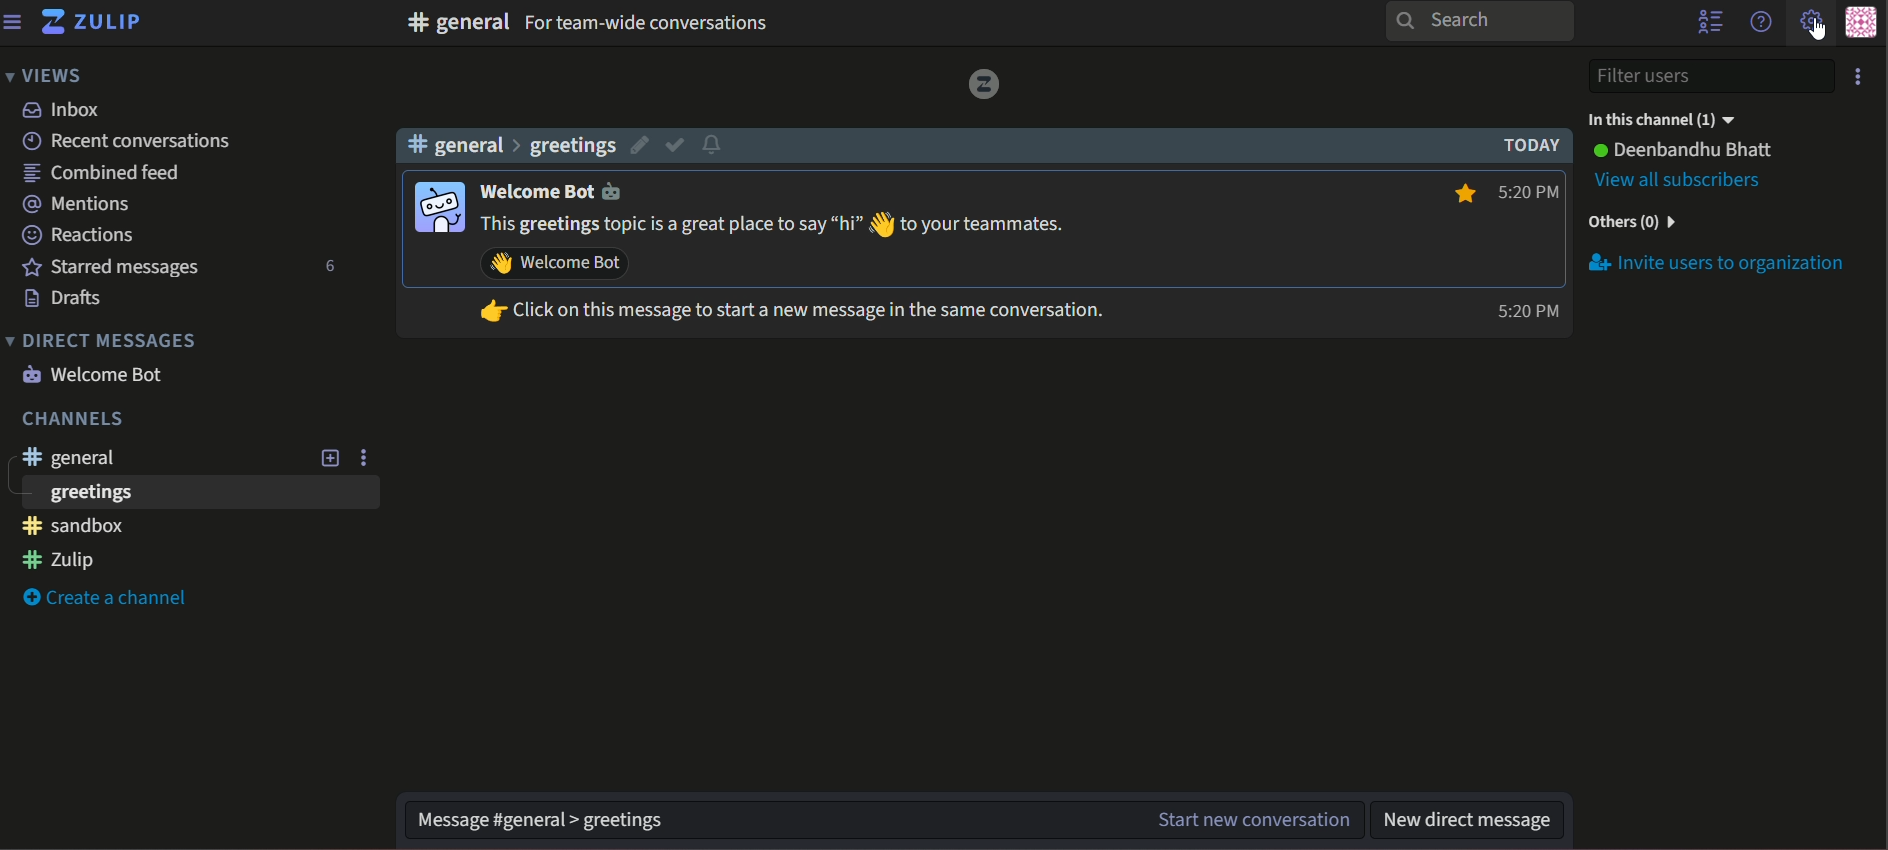  What do you see at coordinates (562, 192) in the screenshot?
I see `user name` at bounding box center [562, 192].